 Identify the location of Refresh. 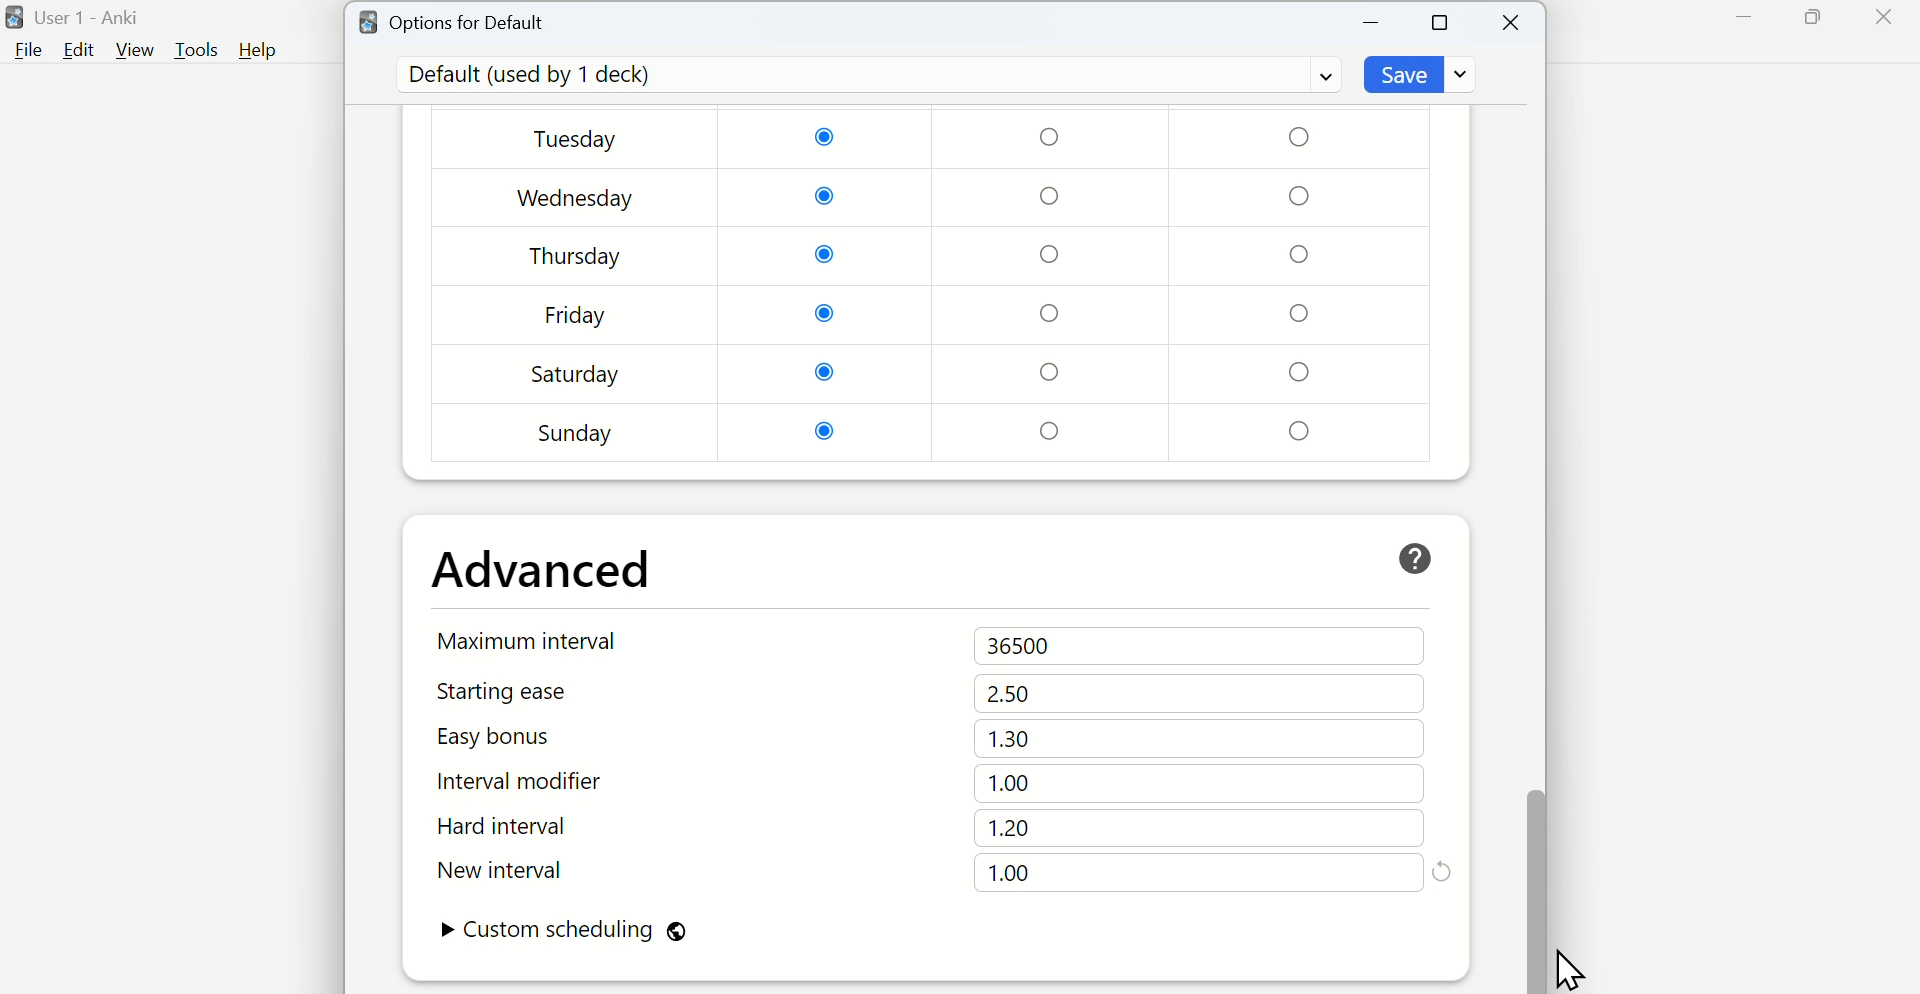
(1442, 870).